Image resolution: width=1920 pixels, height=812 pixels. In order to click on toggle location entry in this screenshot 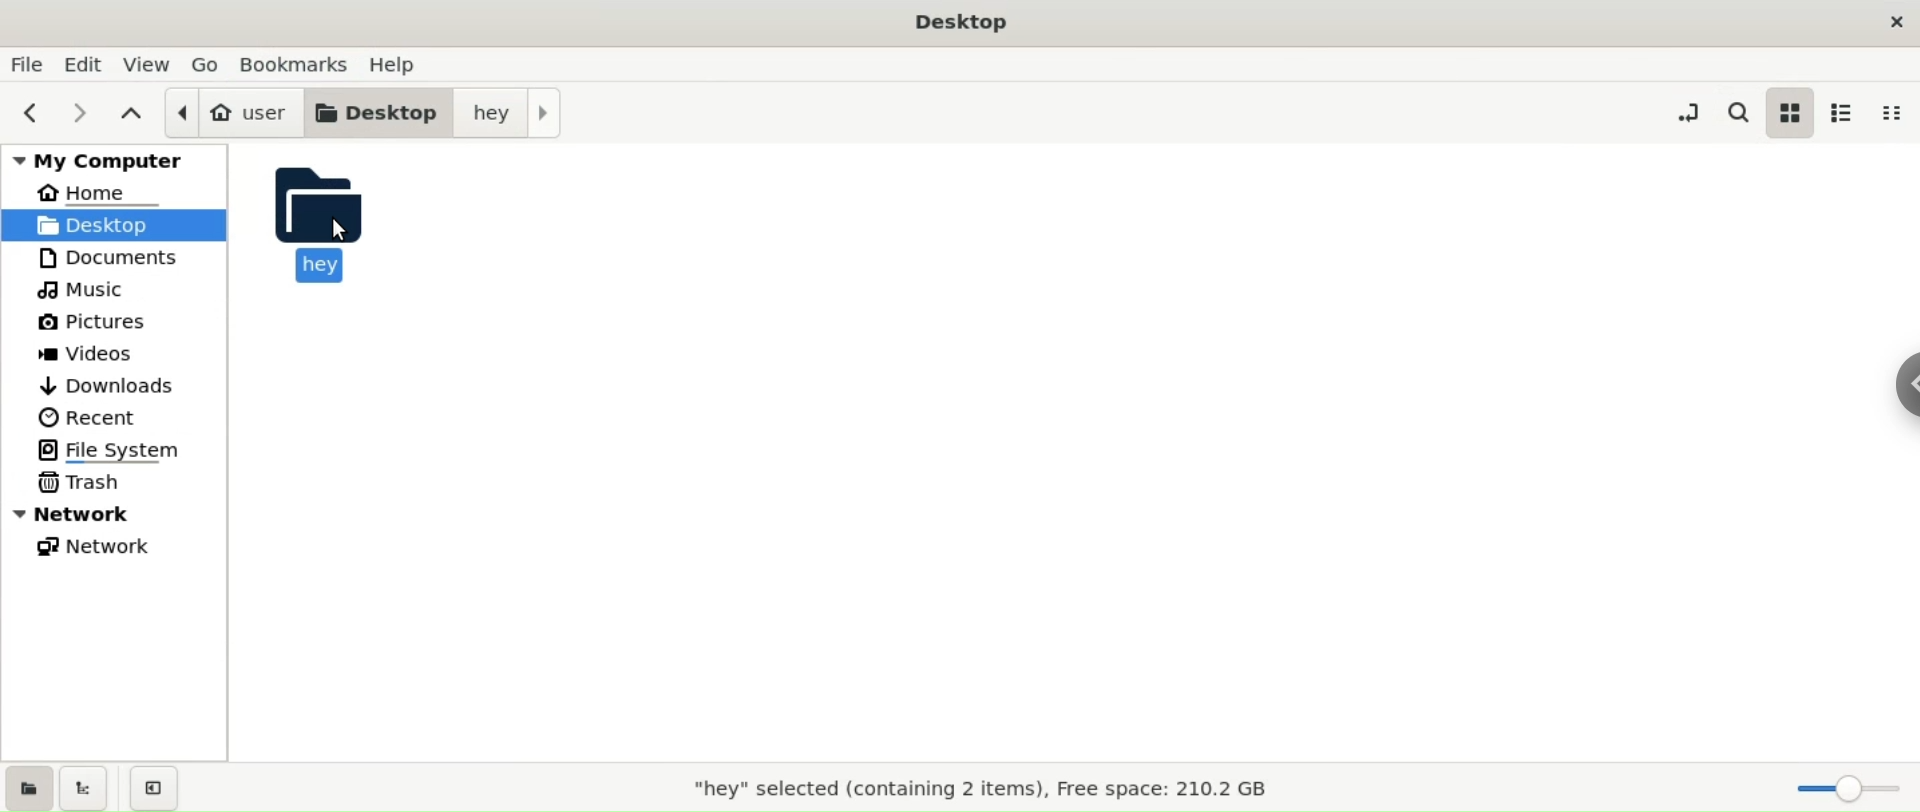, I will do `click(1694, 114)`.